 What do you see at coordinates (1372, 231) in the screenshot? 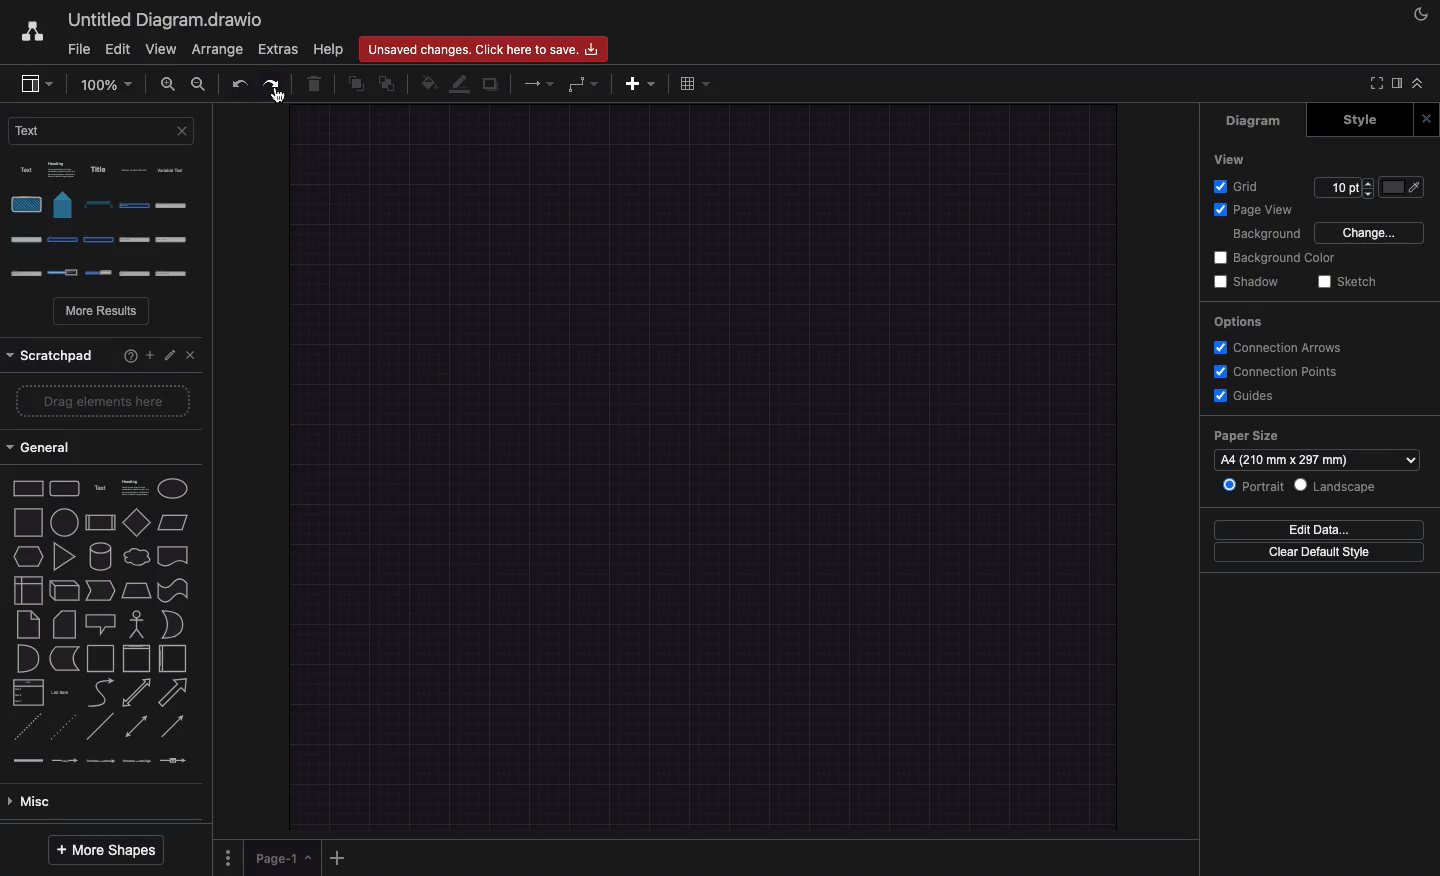
I see `Change` at bounding box center [1372, 231].